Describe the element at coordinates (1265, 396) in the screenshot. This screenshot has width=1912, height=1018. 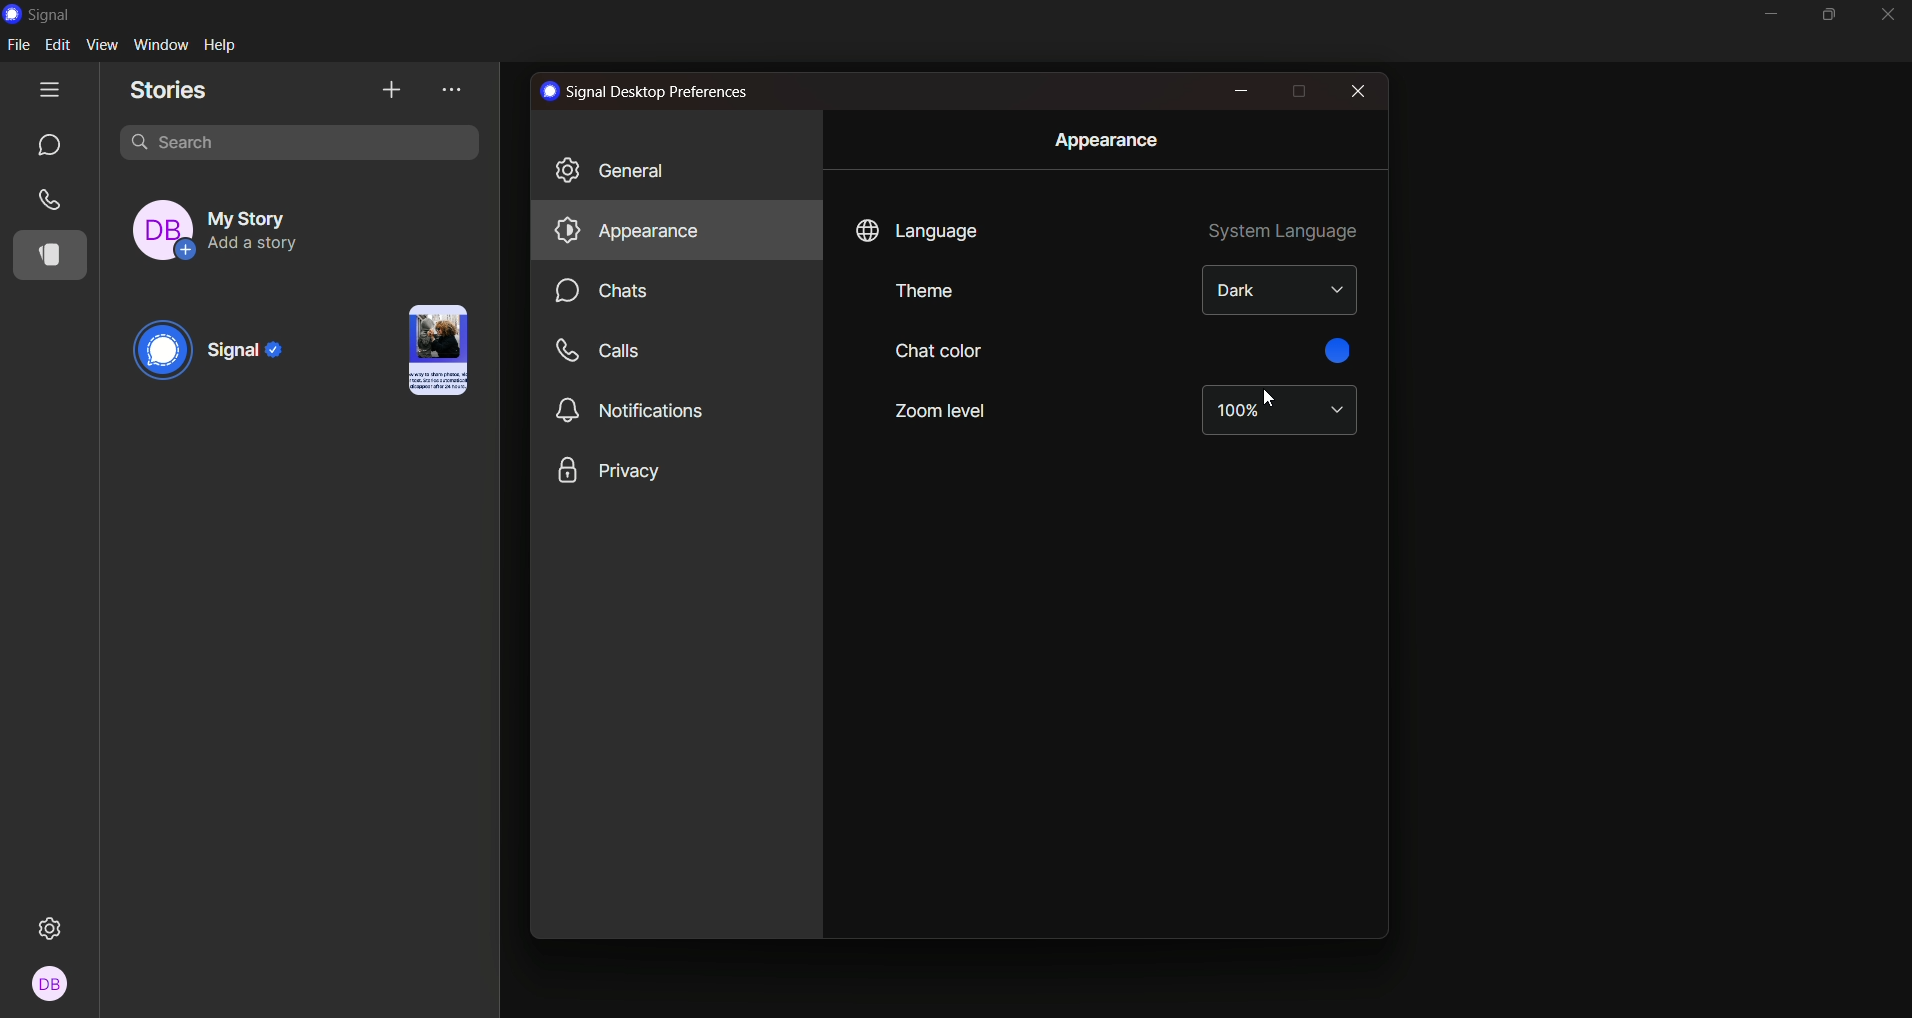
I see `cursor` at that location.